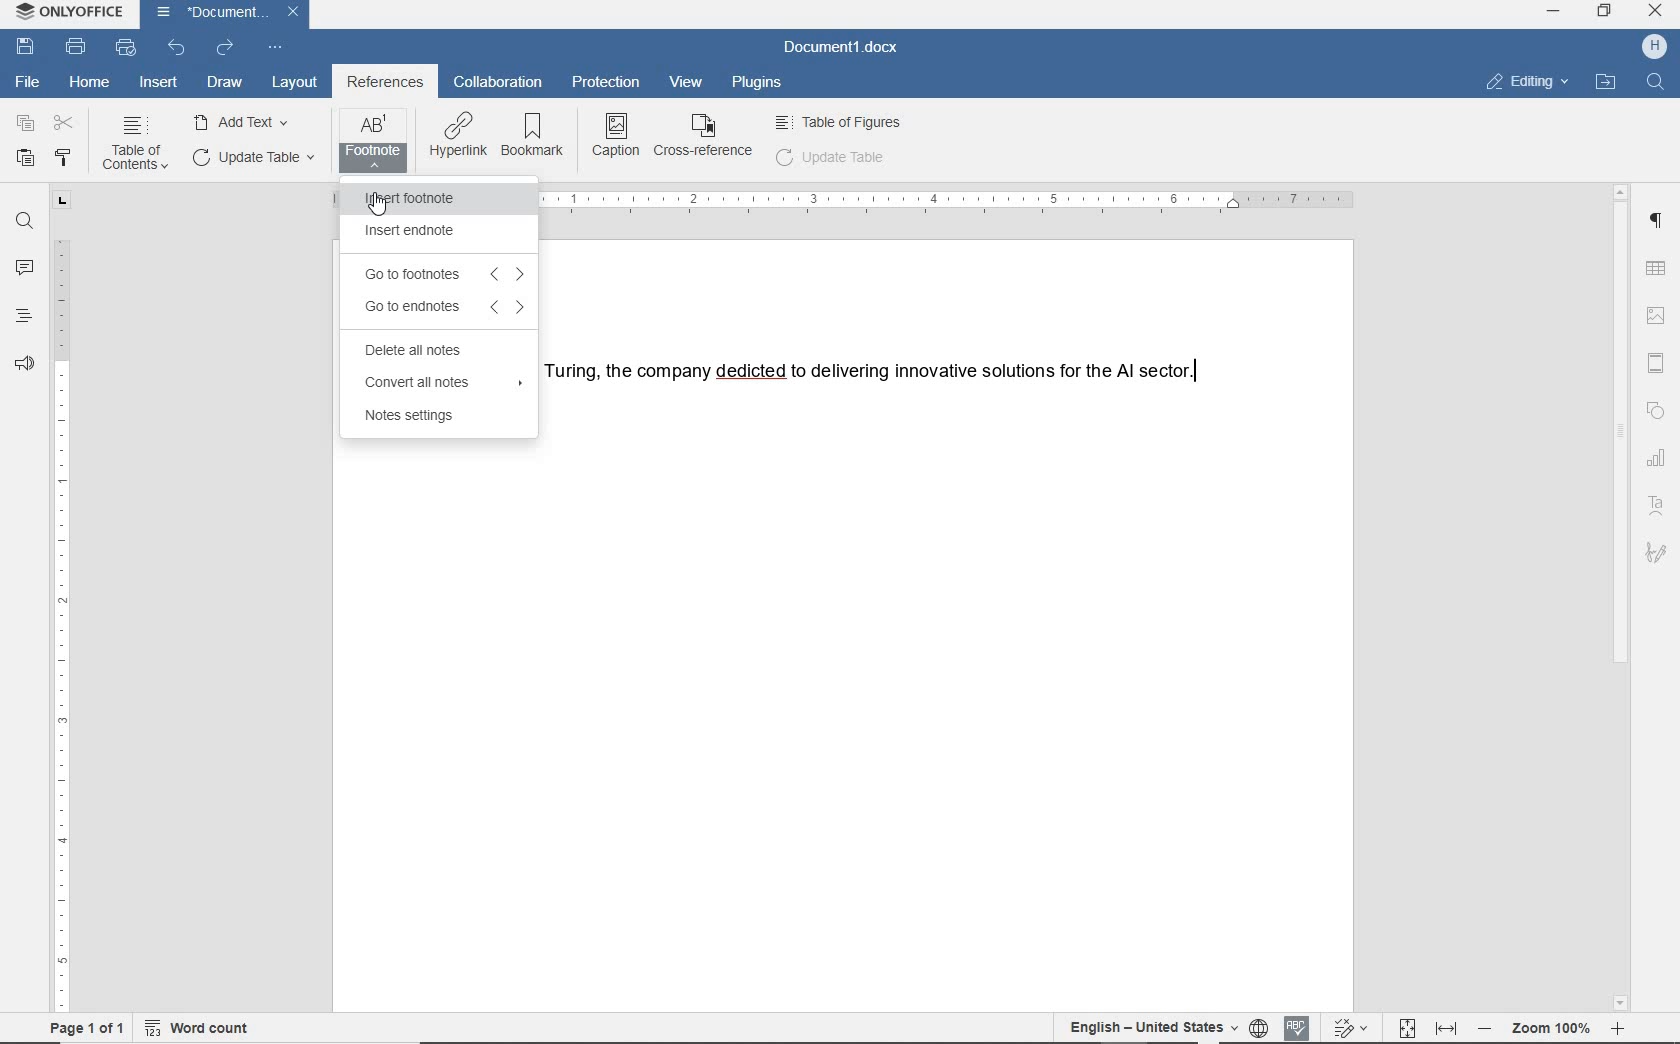 The image size is (1680, 1044). Describe the element at coordinates (176, 48) in the screenshot. I see `undo` at that location.